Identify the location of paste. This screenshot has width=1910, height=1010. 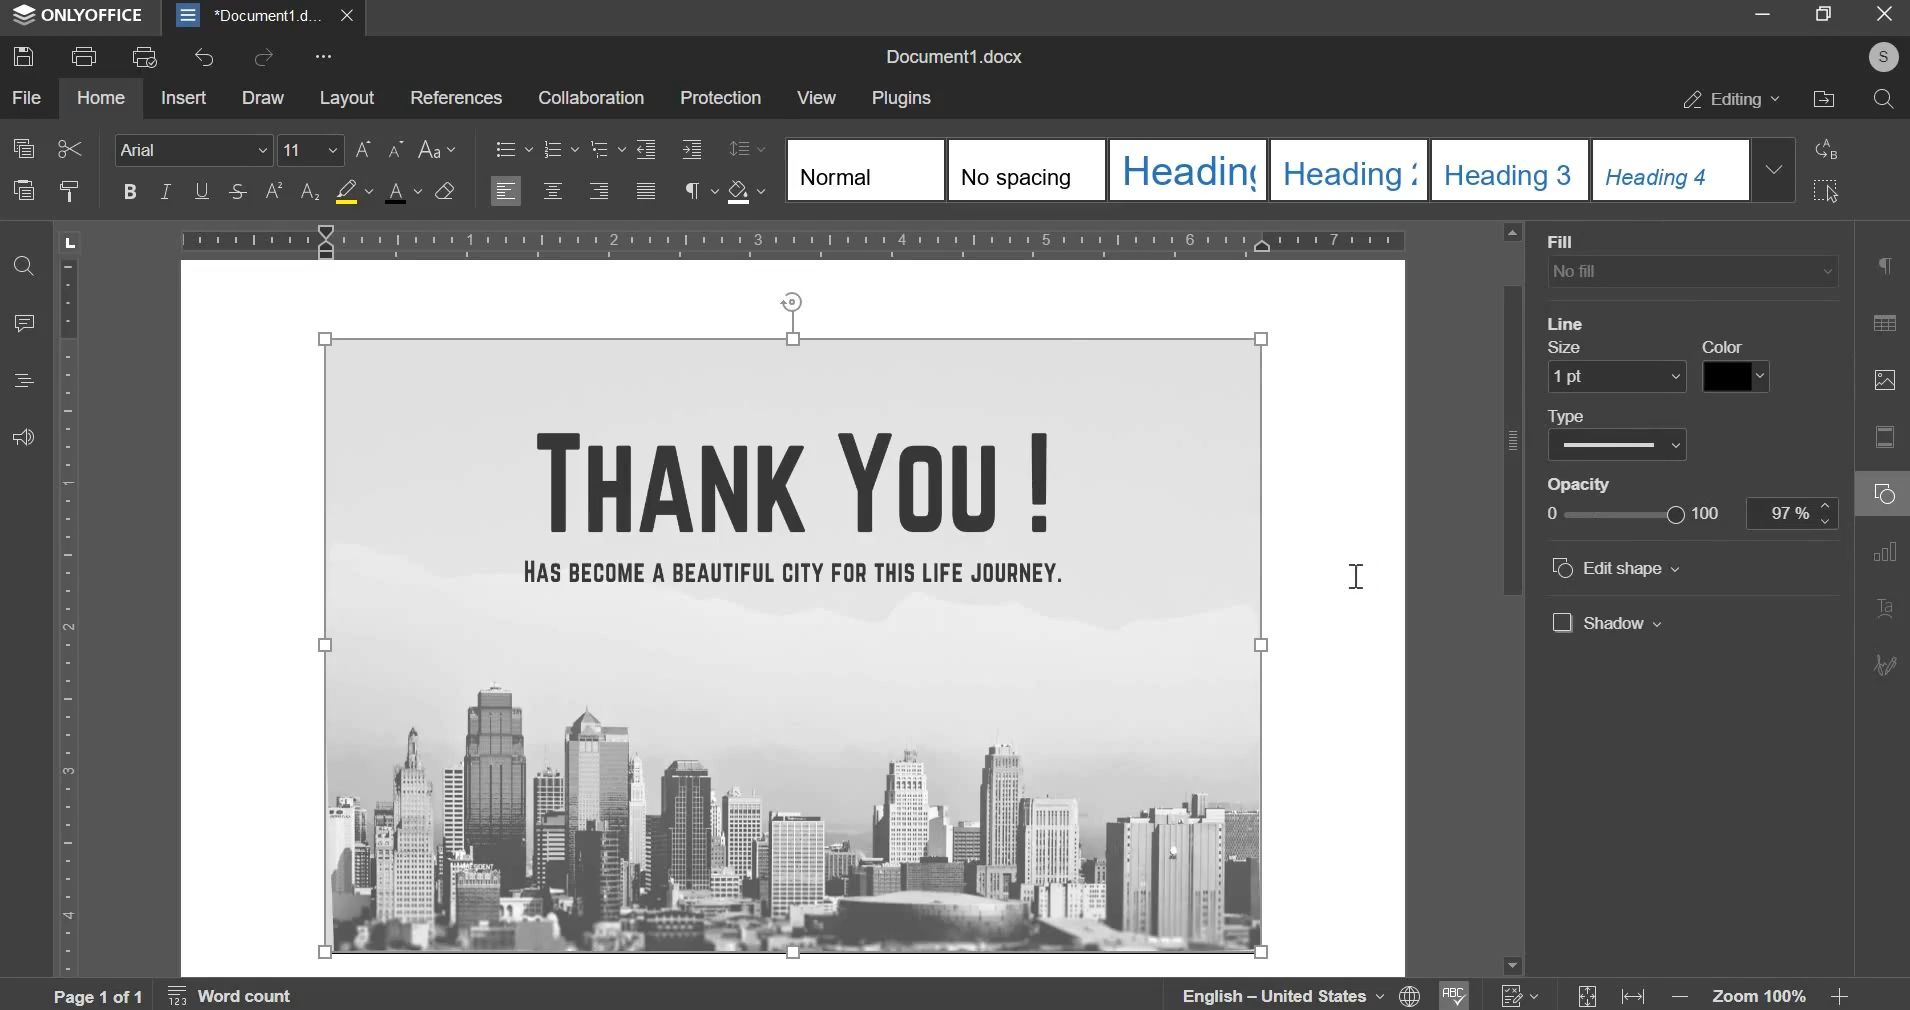
(24, 189).